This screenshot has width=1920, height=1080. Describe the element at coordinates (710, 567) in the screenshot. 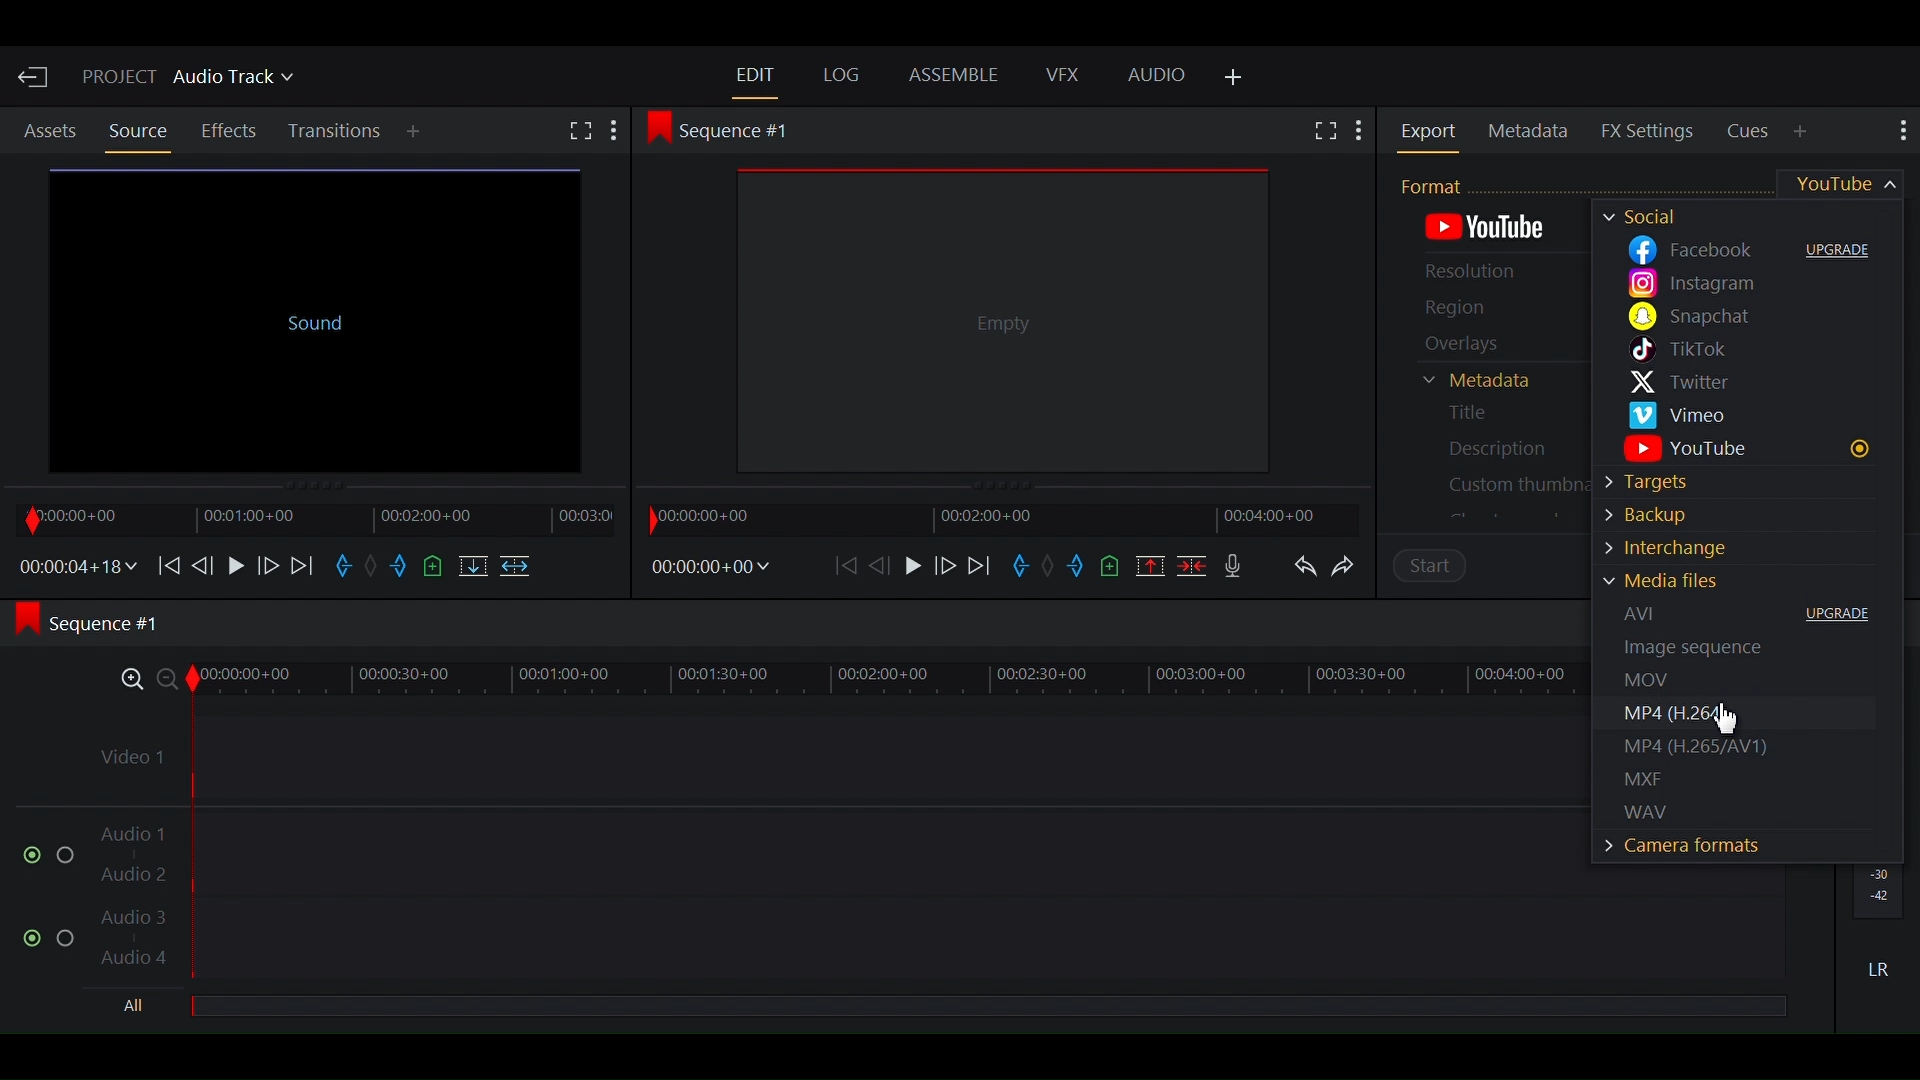

I see `Timecodes and reels` at that location.